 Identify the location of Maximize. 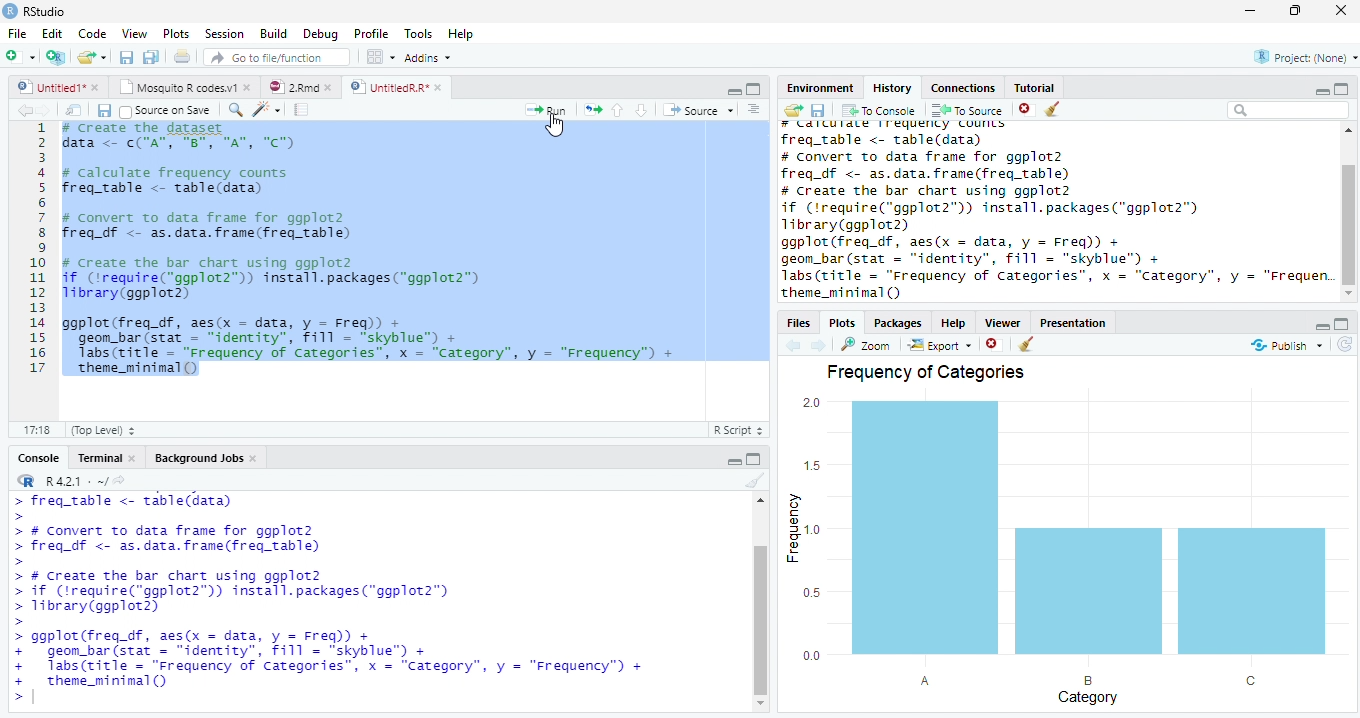
(1343, 324).